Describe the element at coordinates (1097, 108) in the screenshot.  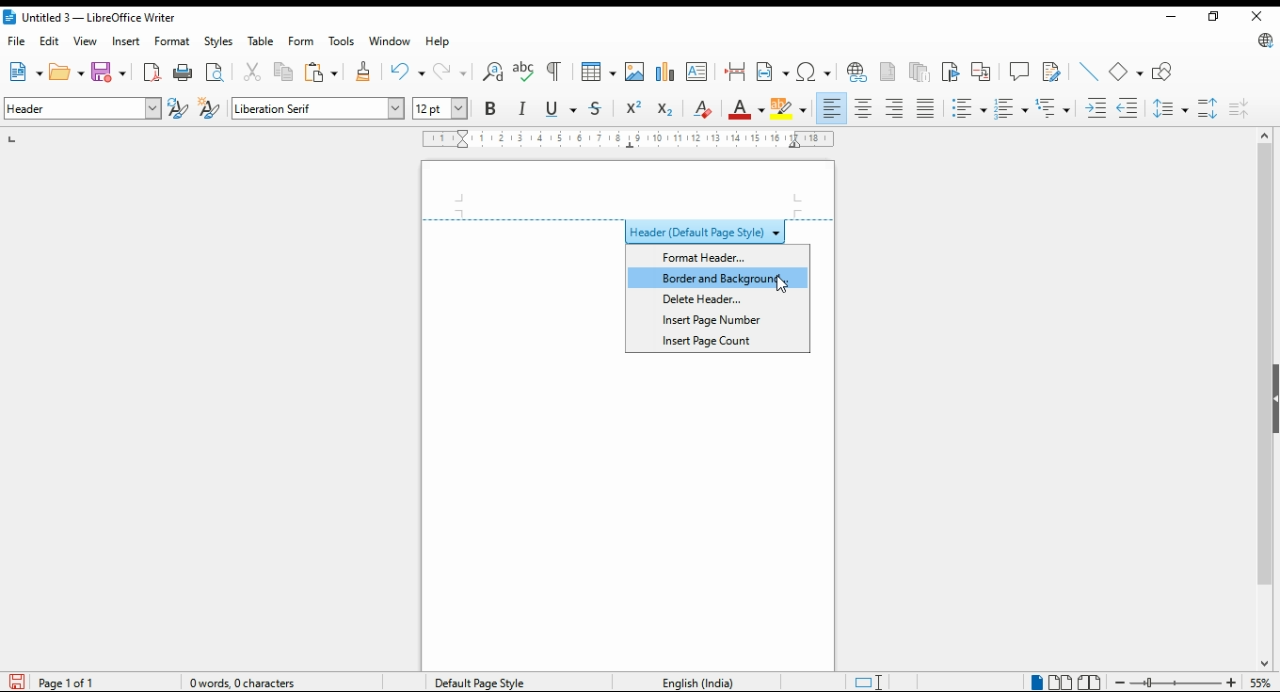
I see `increase indent` at that location.